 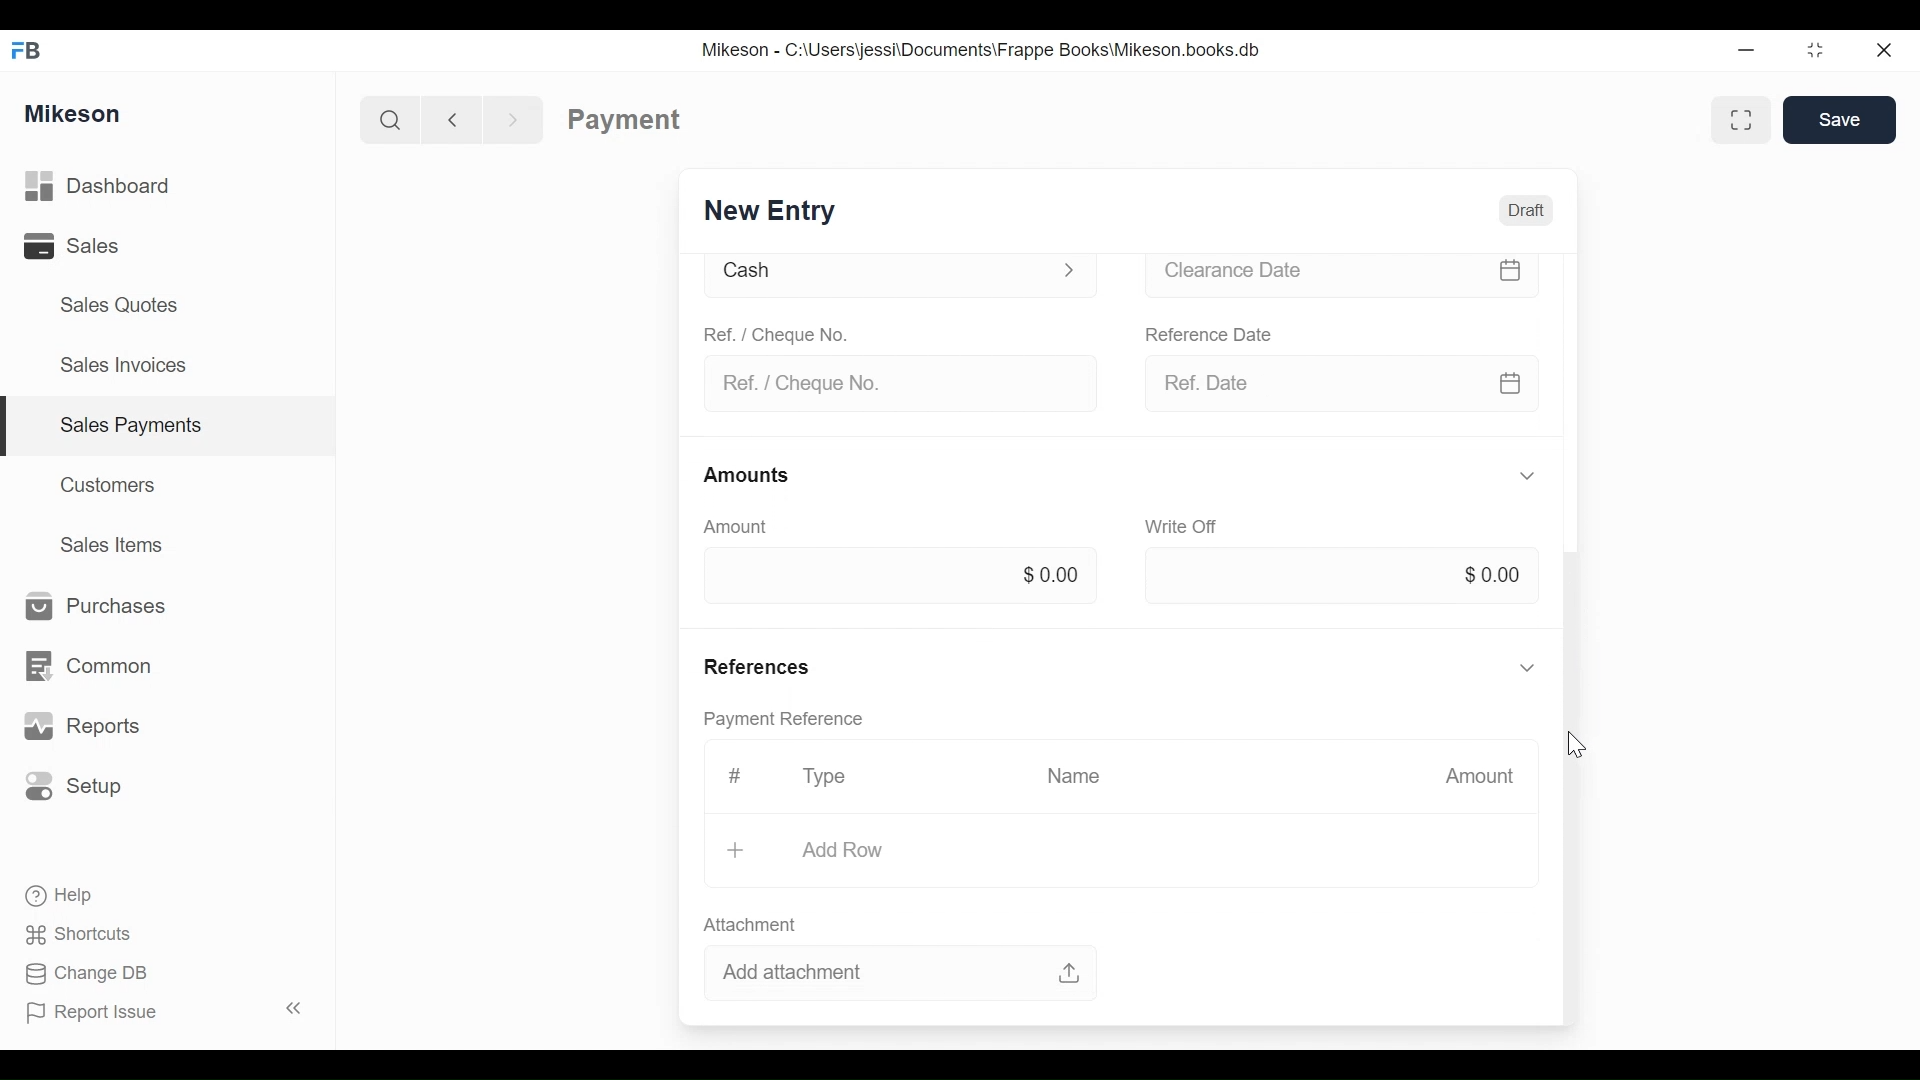 I want to click on Maximize, so click(x=1812, y=53).